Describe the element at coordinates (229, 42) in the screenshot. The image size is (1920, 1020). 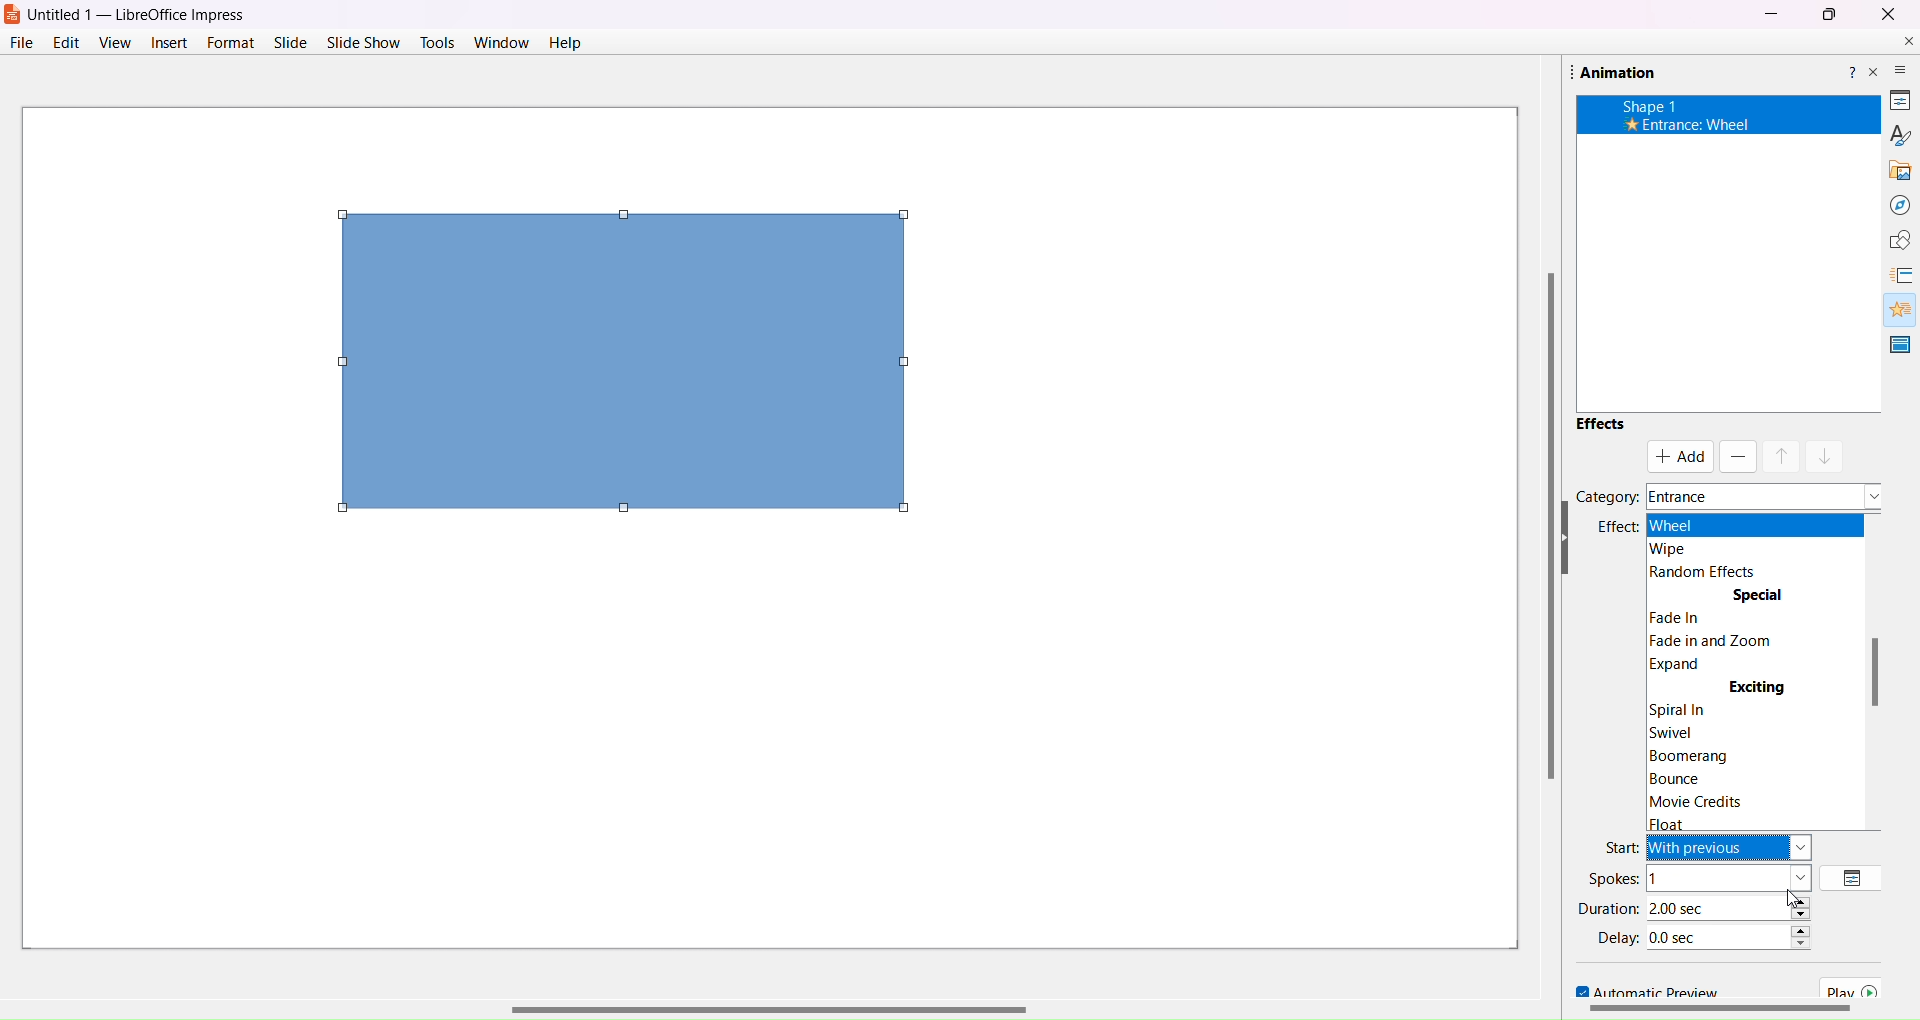
I see `Format` at that location.